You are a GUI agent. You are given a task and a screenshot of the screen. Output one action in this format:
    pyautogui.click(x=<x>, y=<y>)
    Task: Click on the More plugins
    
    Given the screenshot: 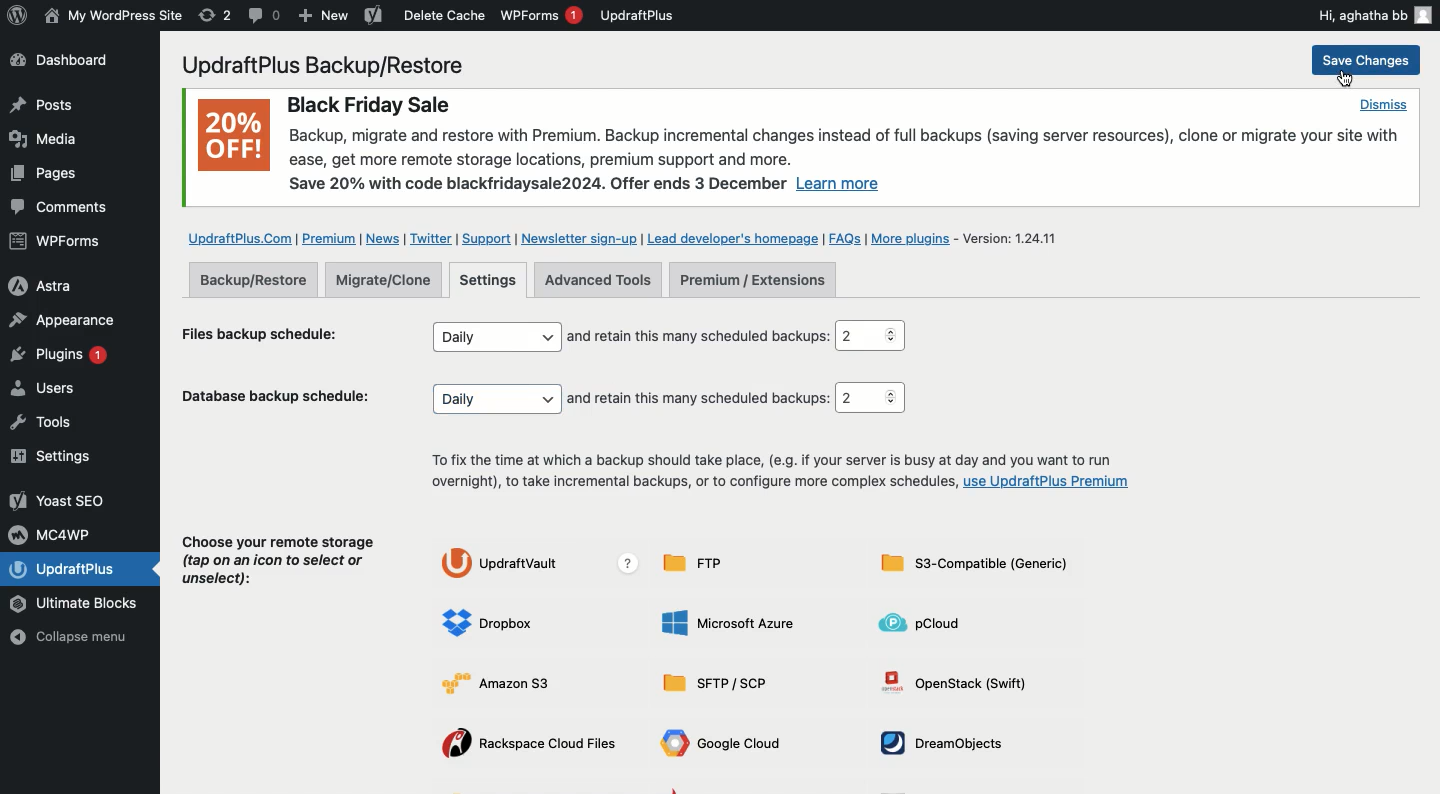 What is the action you would take?
    pyautogui.click(x=915, y=239)
    